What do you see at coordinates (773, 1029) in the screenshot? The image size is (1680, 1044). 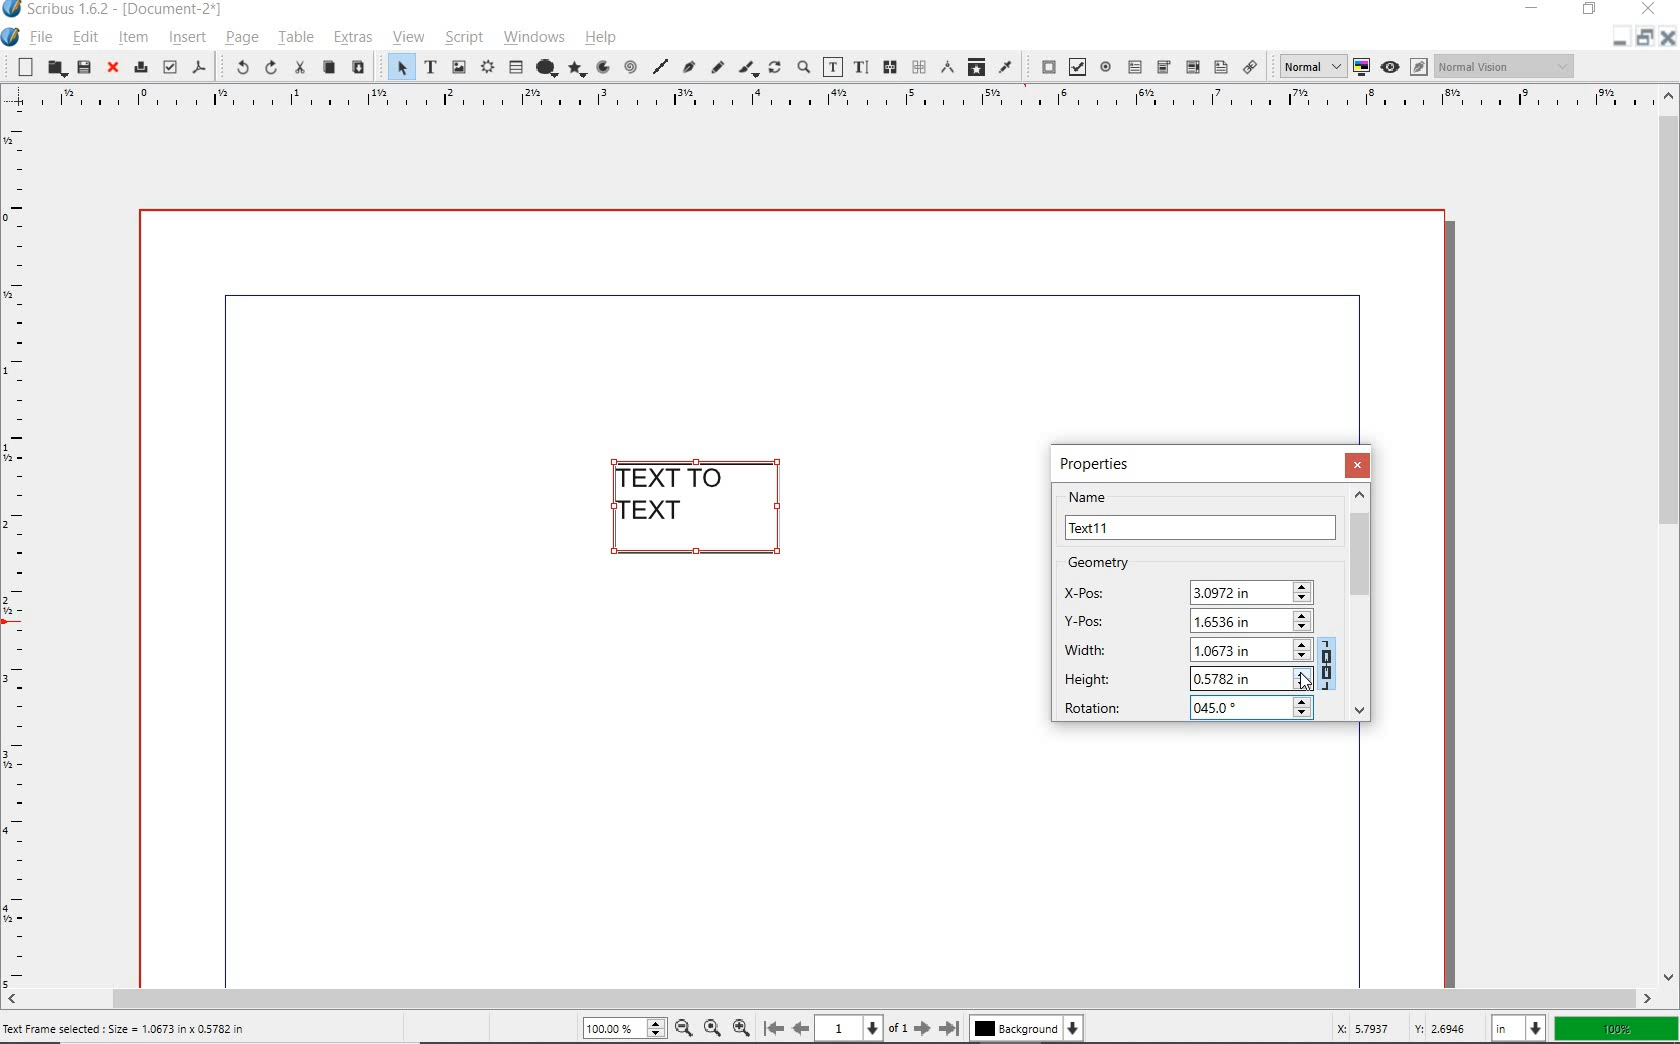 I see `move to first` at bounding box center [773, 1029].